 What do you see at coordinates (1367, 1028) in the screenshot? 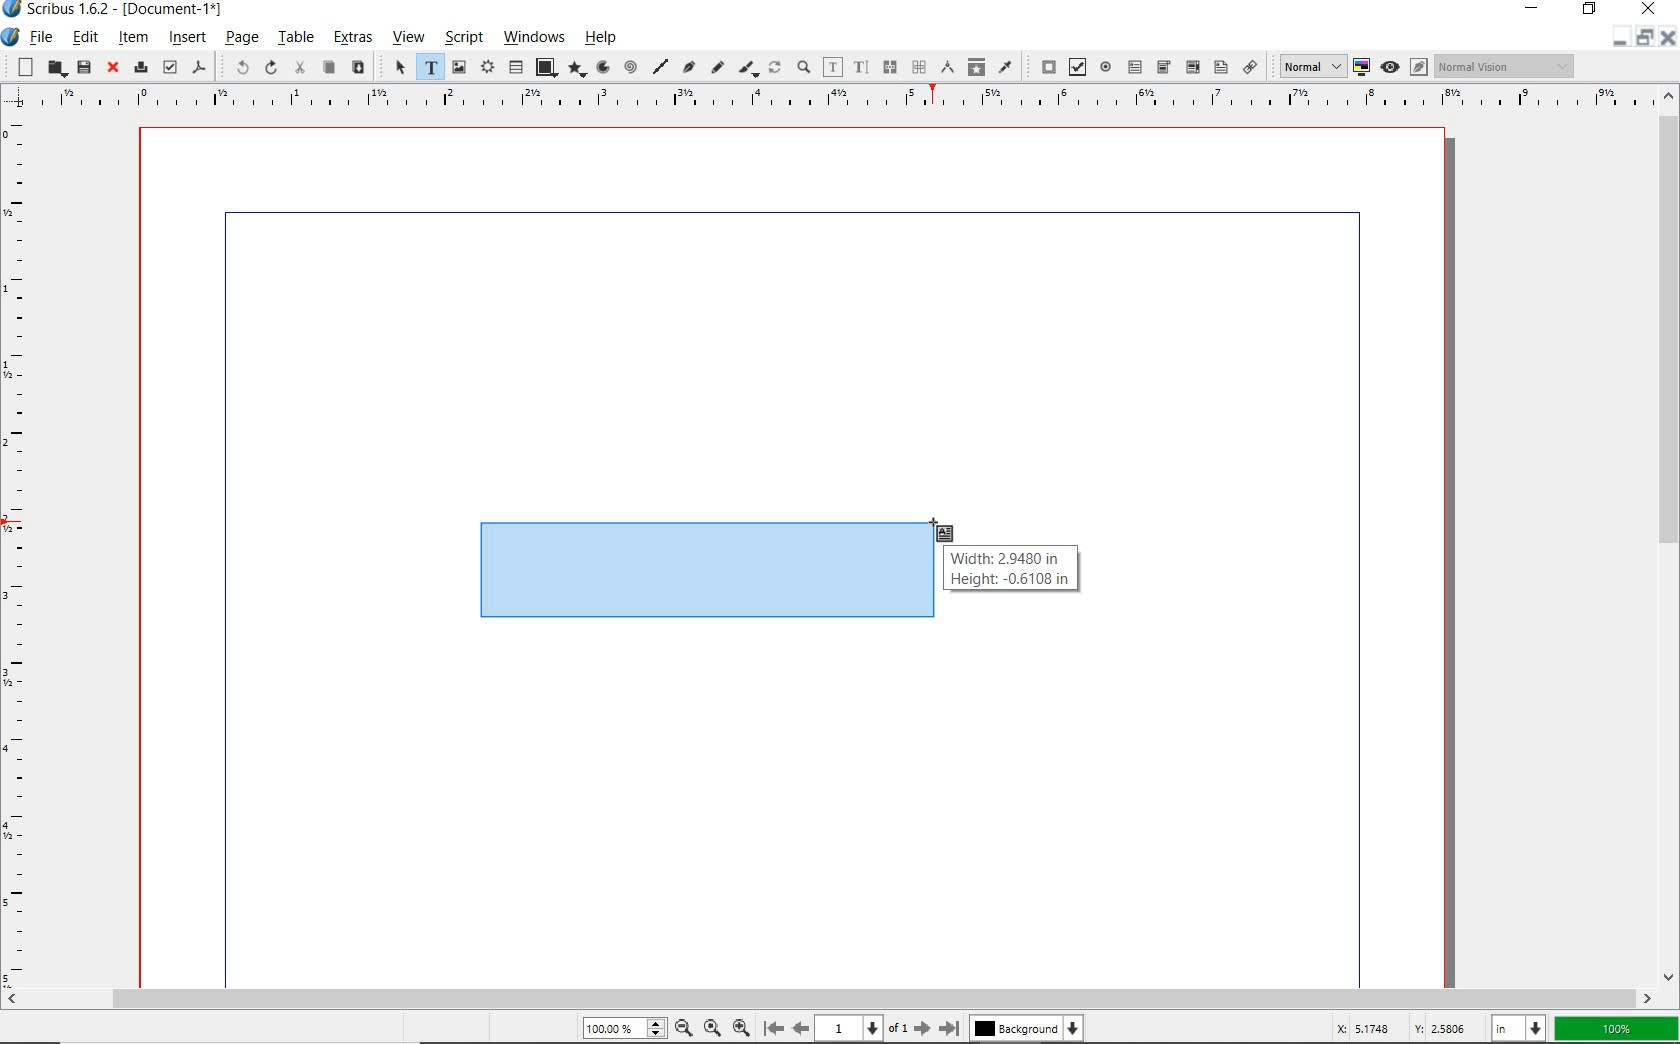
I see `X: 5.1748` at bounding box center [1367, 1028].